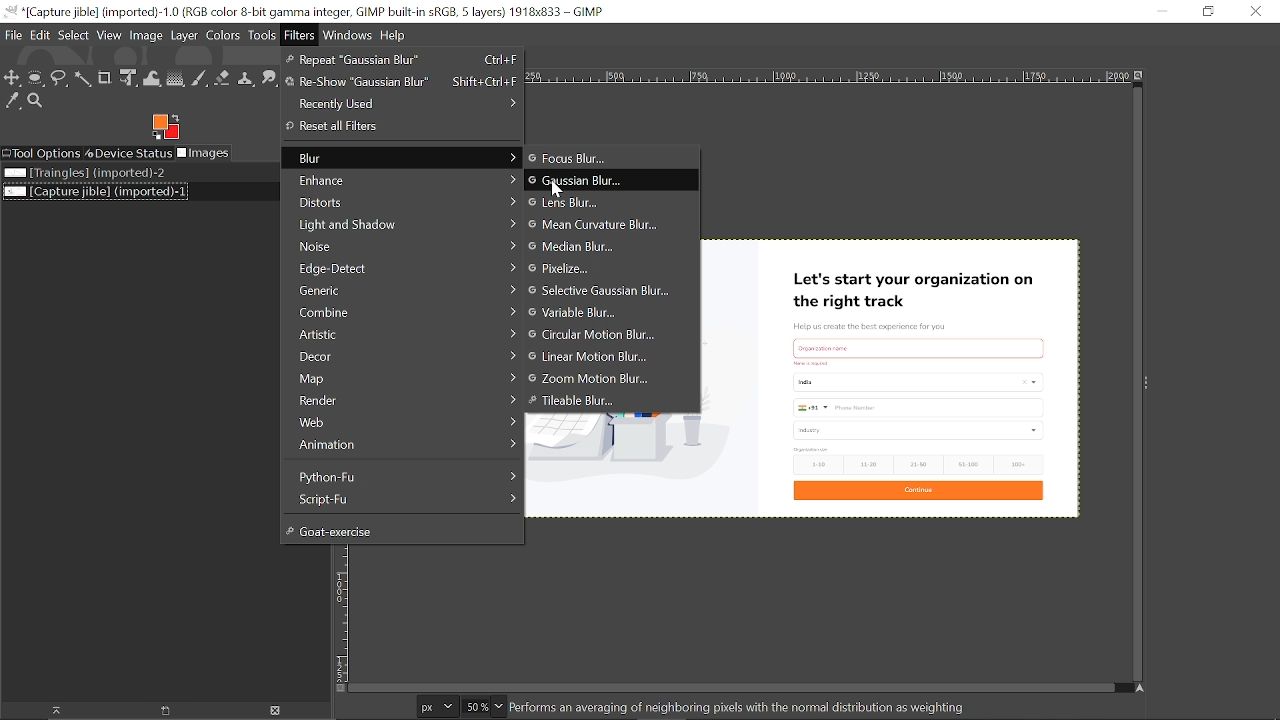 The height and width of the screenshot is (720, 1280). What do you see at coordinates (603, 291) in the screenshot?
I see `Selective Gaussian blur` at bounding box center [603, 291].